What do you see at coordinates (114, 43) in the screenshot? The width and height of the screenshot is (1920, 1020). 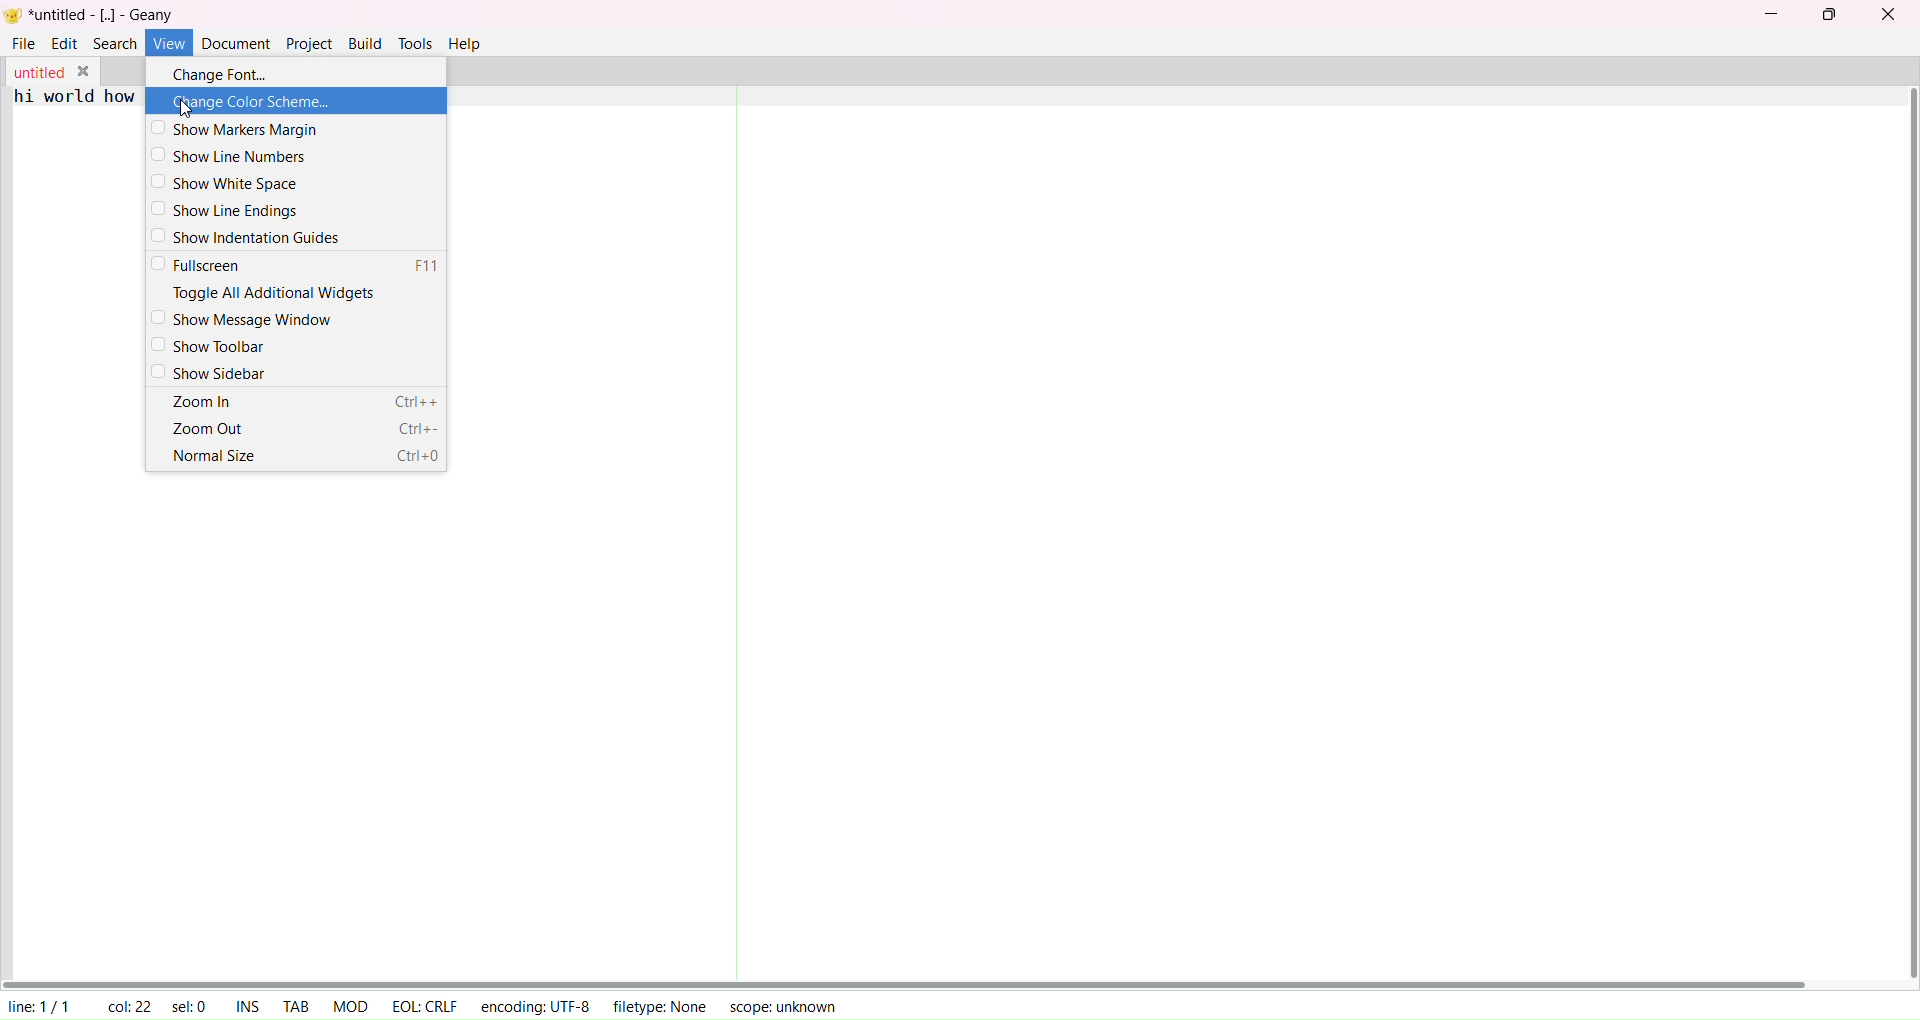 I see `search` at bounding box center [114, 43].